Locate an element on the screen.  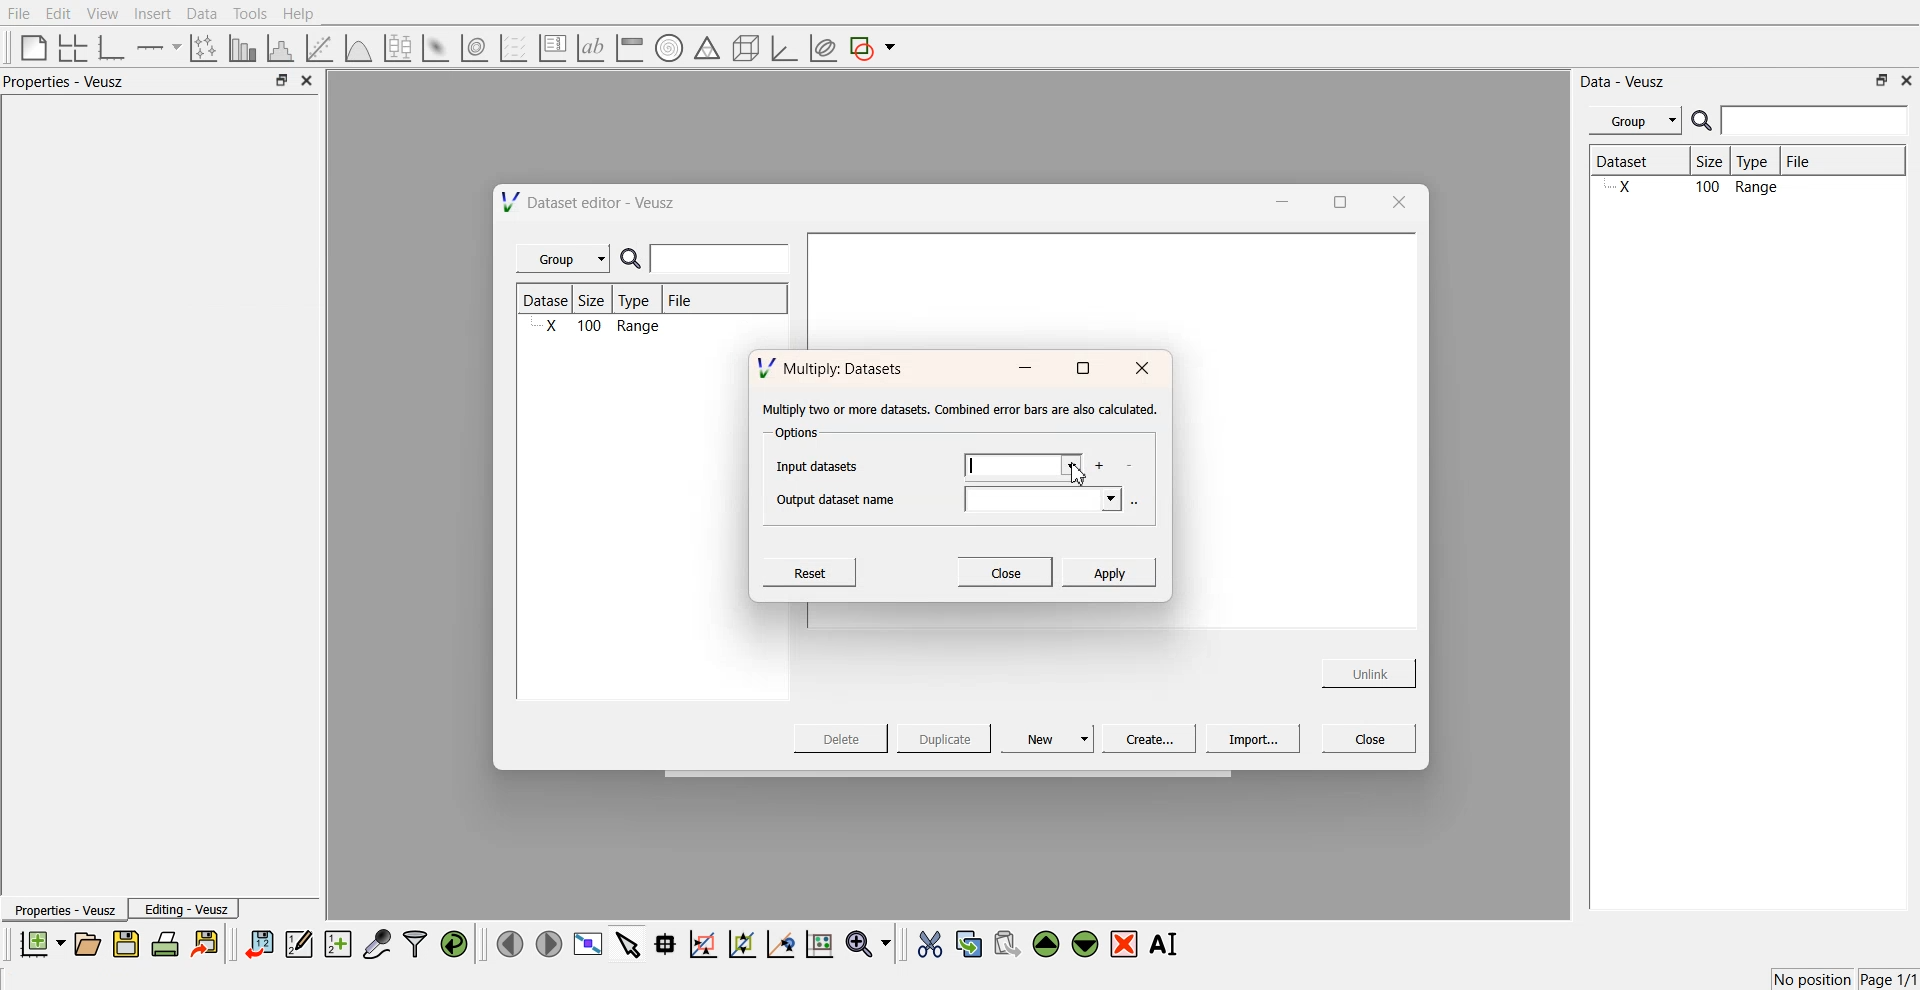
Type is located at coordinates (640, 300).